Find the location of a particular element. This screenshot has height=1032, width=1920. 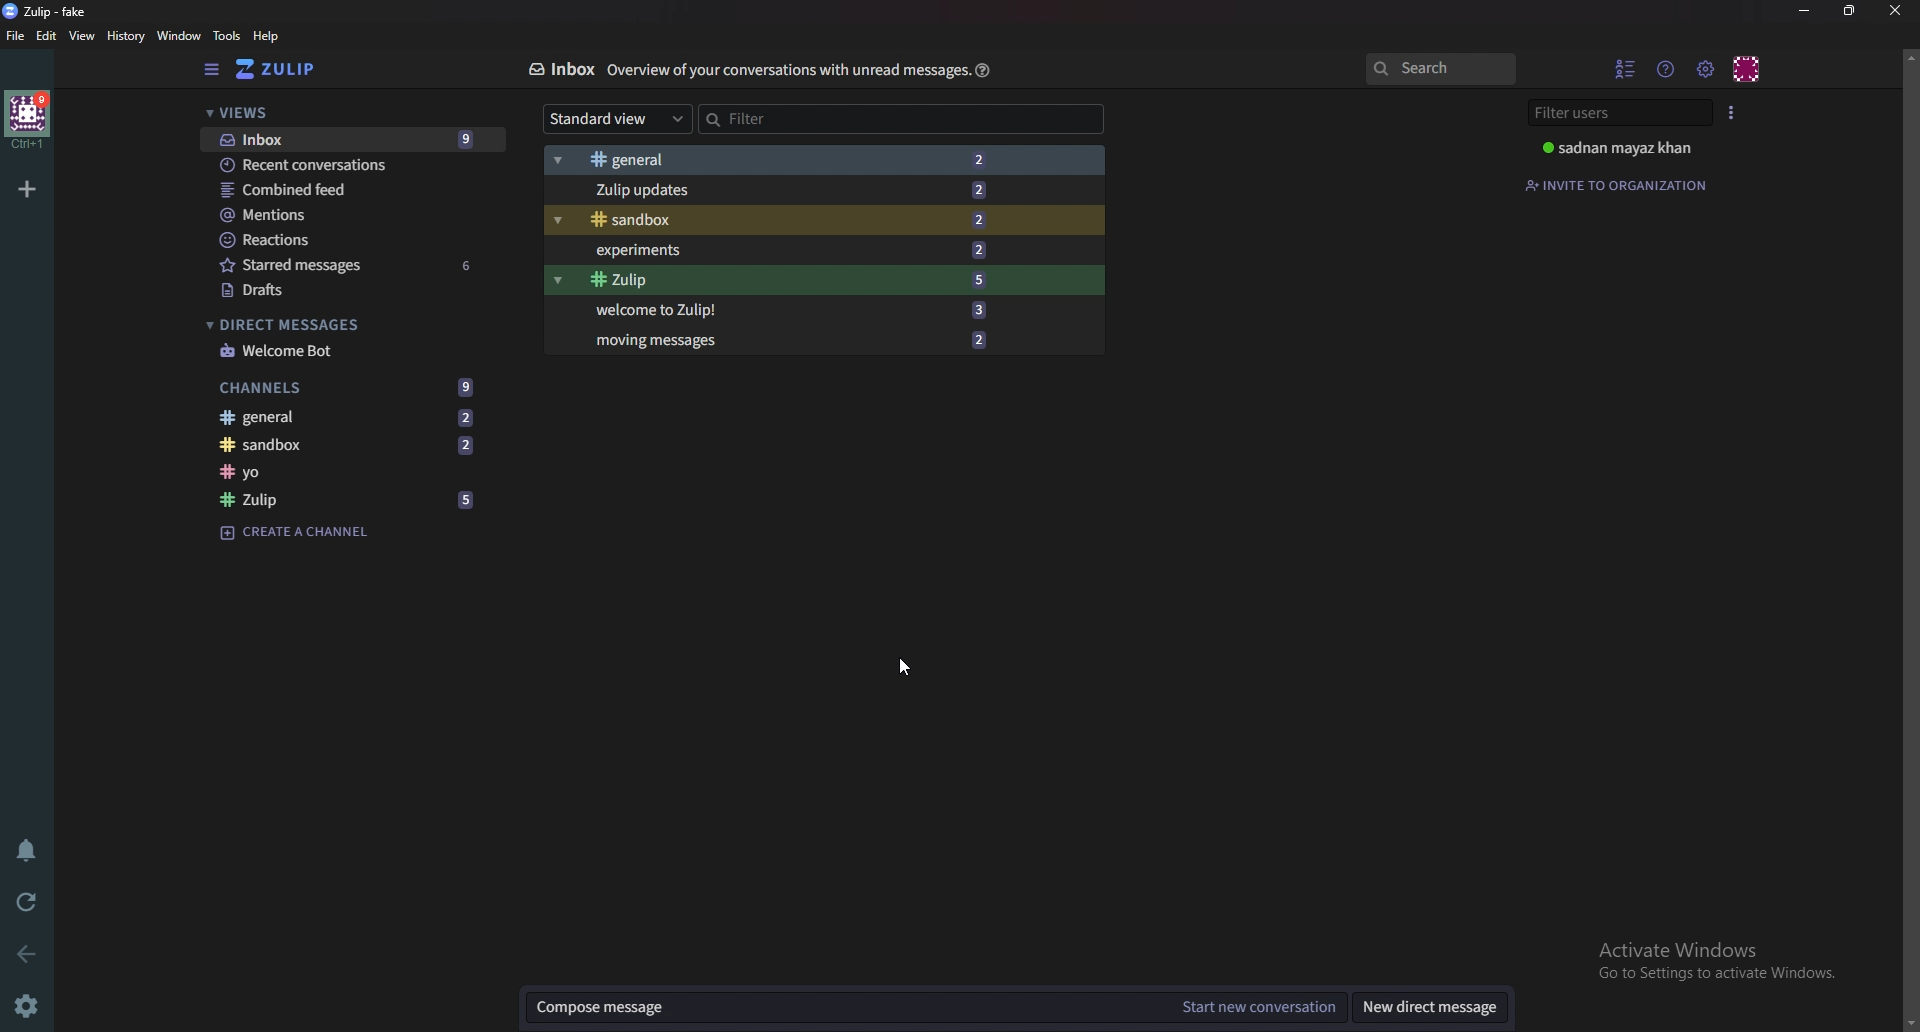

Reload is located at coordinates (22, 904).